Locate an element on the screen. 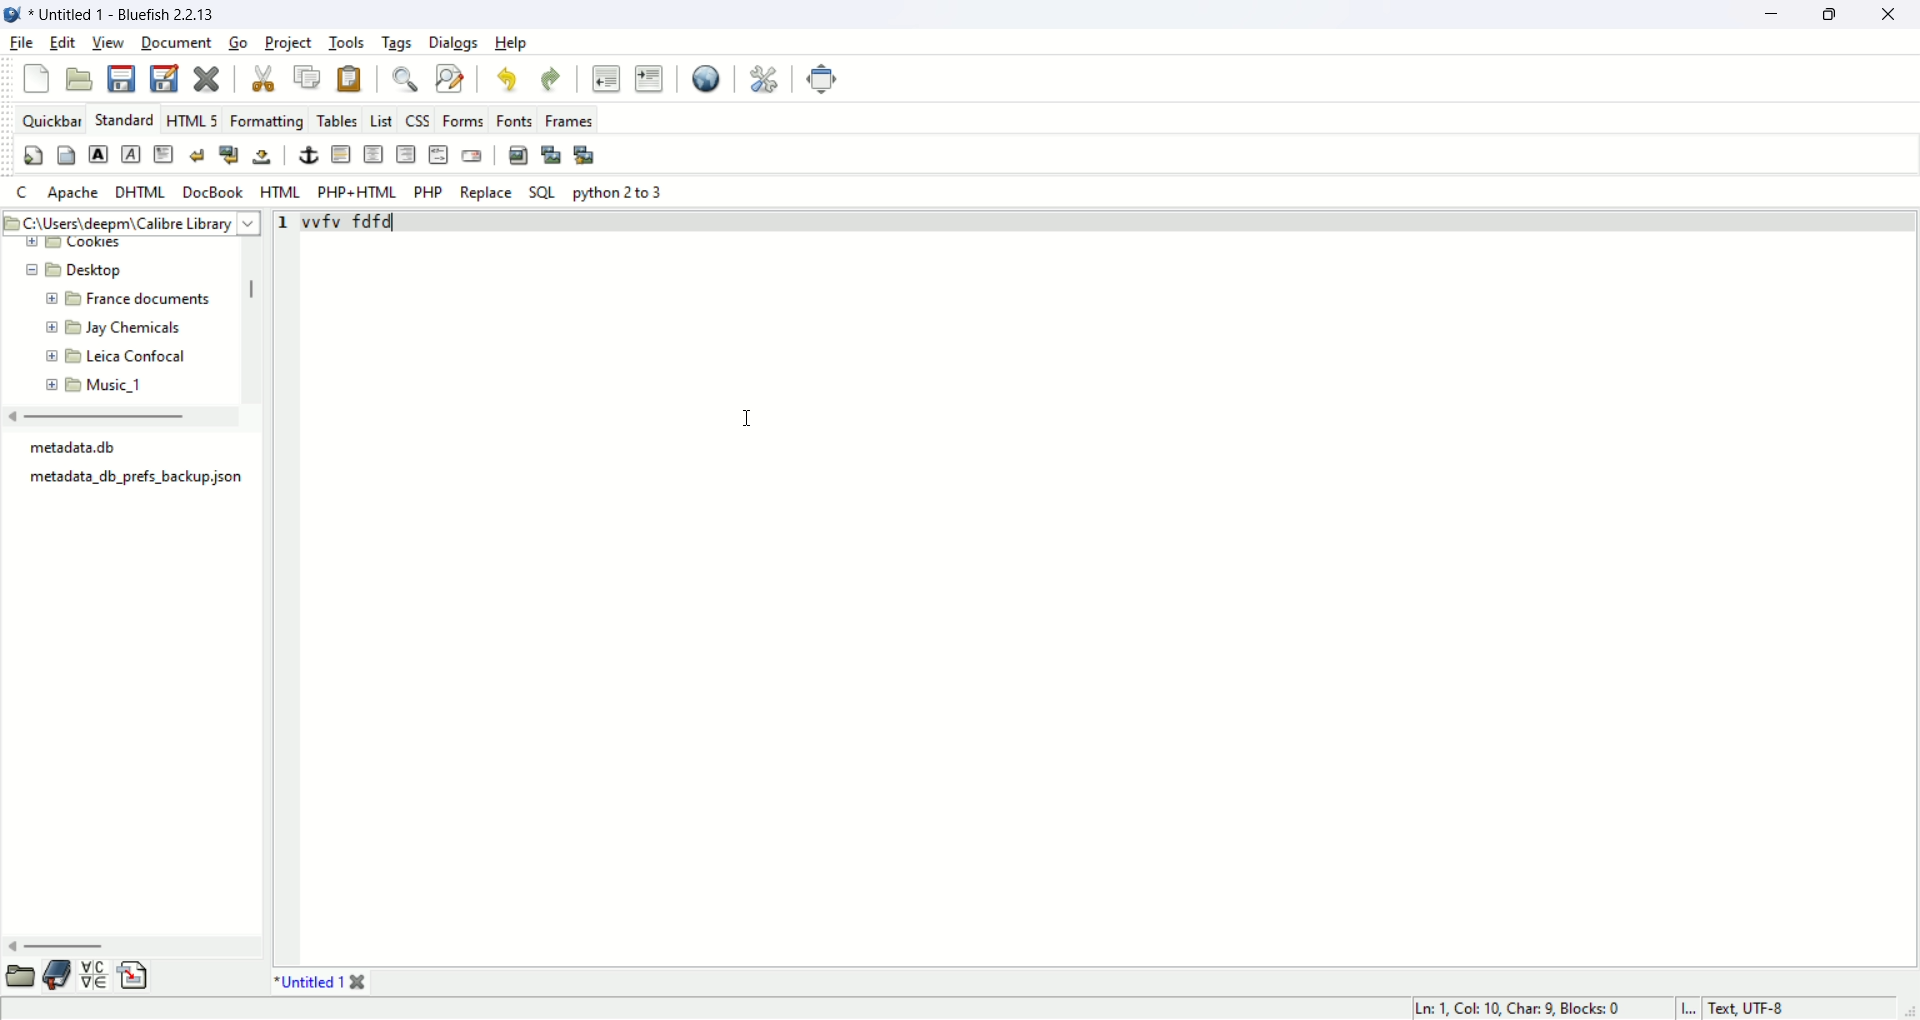  Leica Confocal is located at coordinates (139, 359).